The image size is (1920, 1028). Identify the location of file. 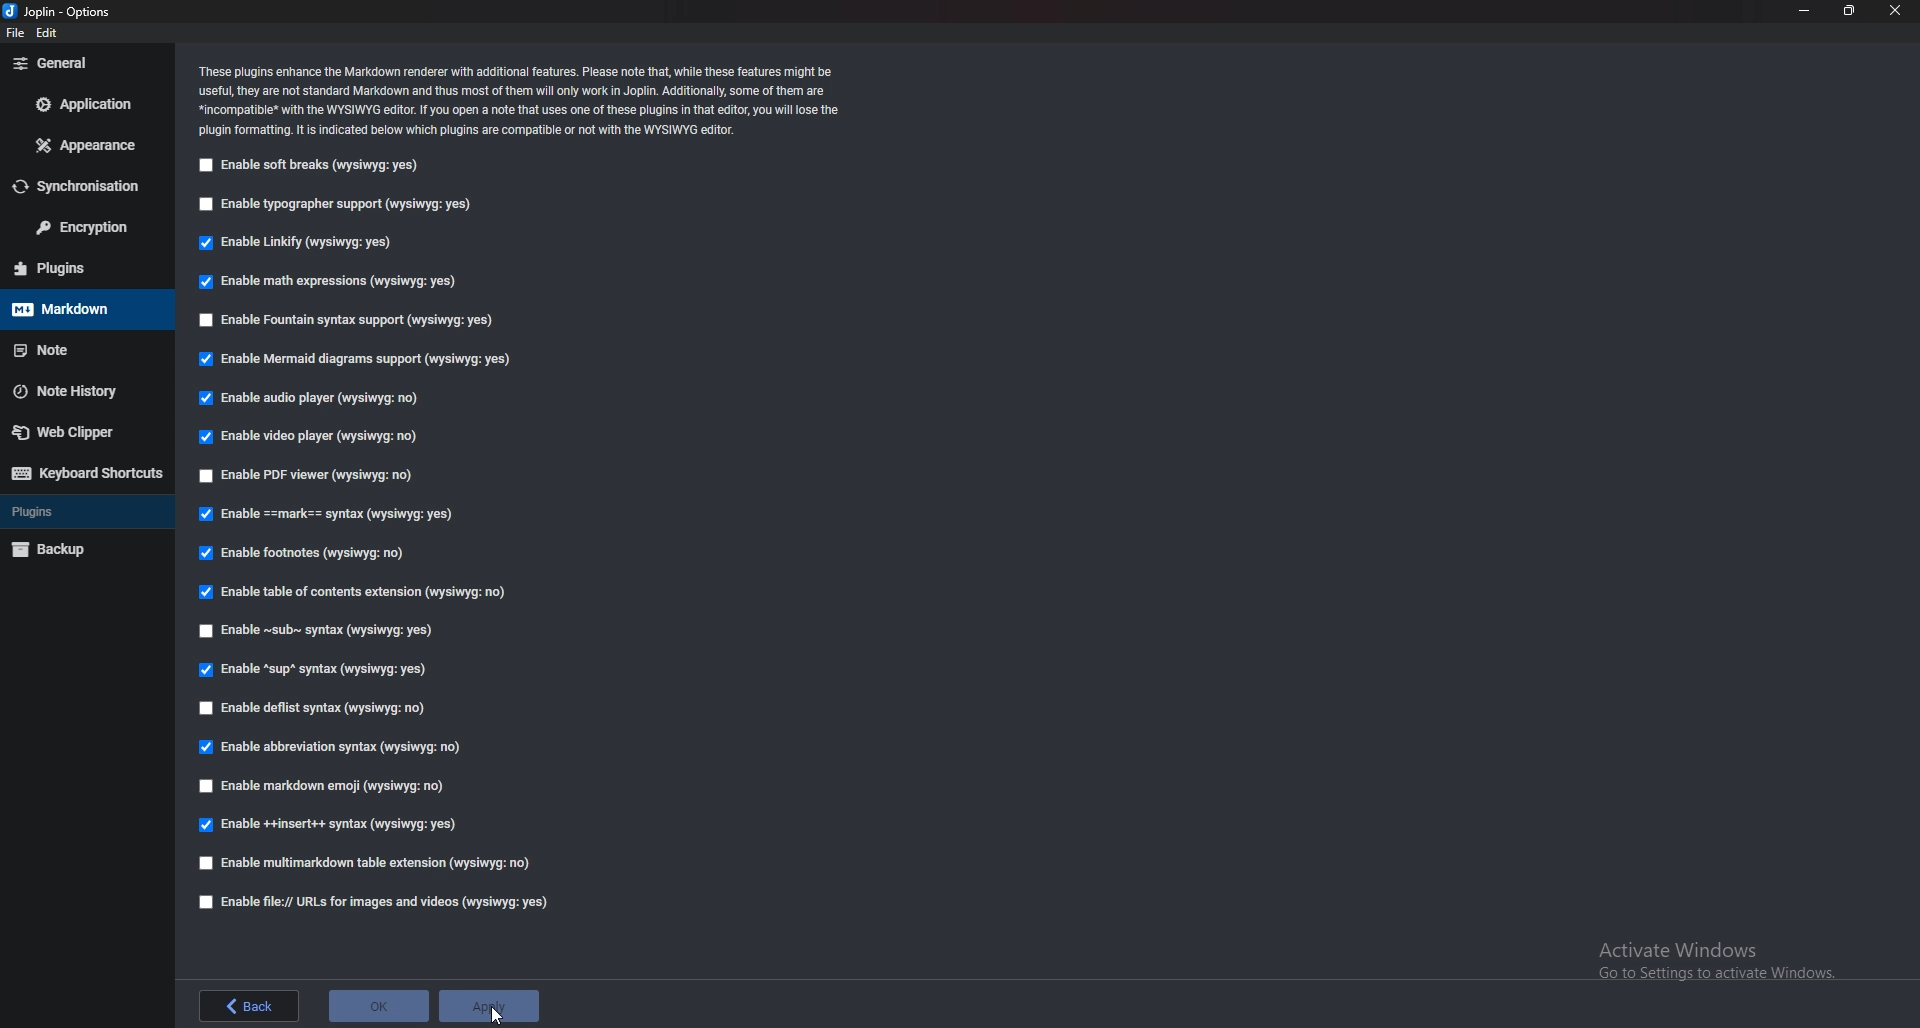
(18, 33).